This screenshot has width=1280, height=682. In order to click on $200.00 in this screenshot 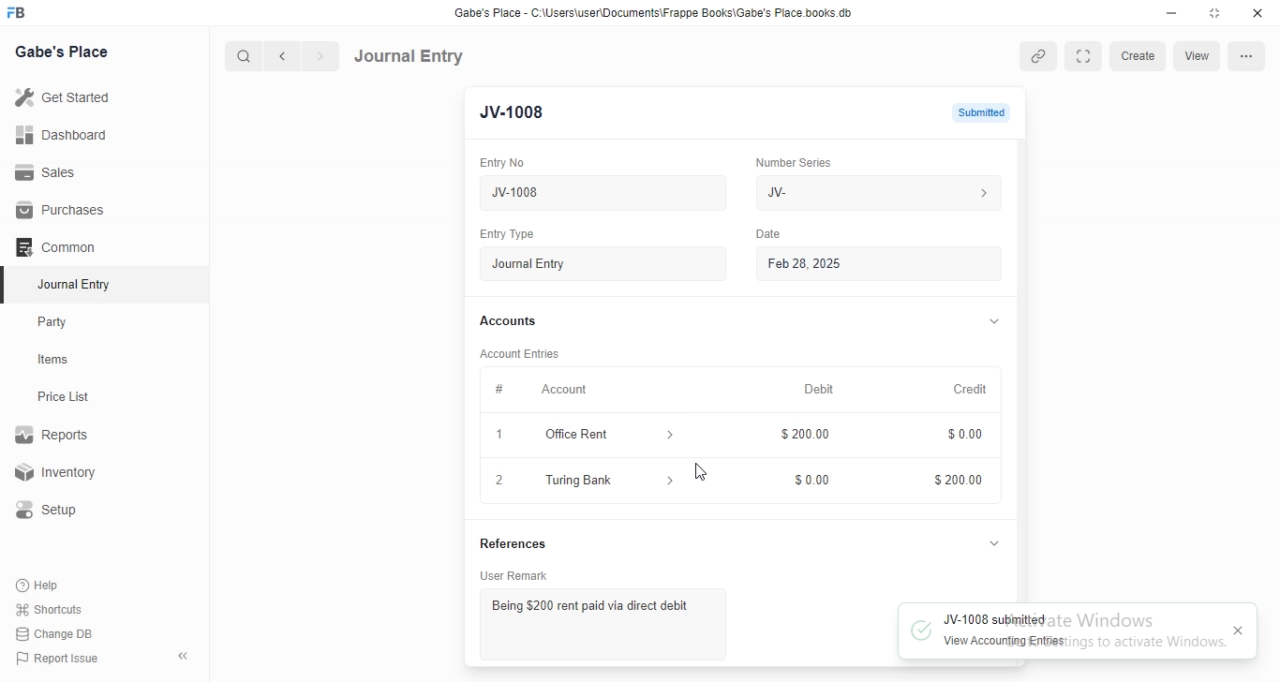, I will do `click(806, 433)`.